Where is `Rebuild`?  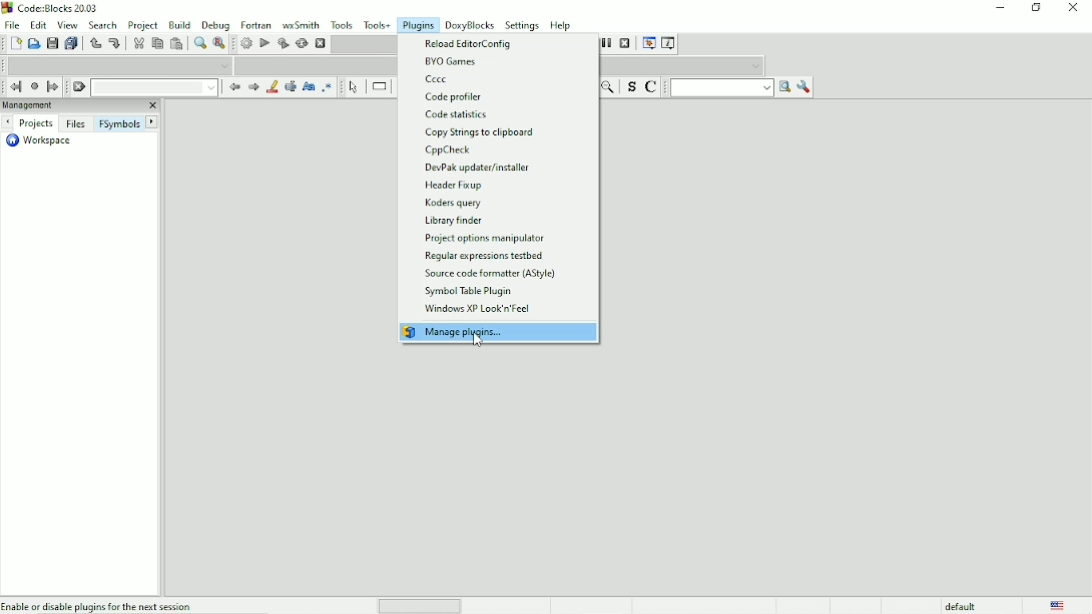 Rebuild is located at coordinates (301, 43).